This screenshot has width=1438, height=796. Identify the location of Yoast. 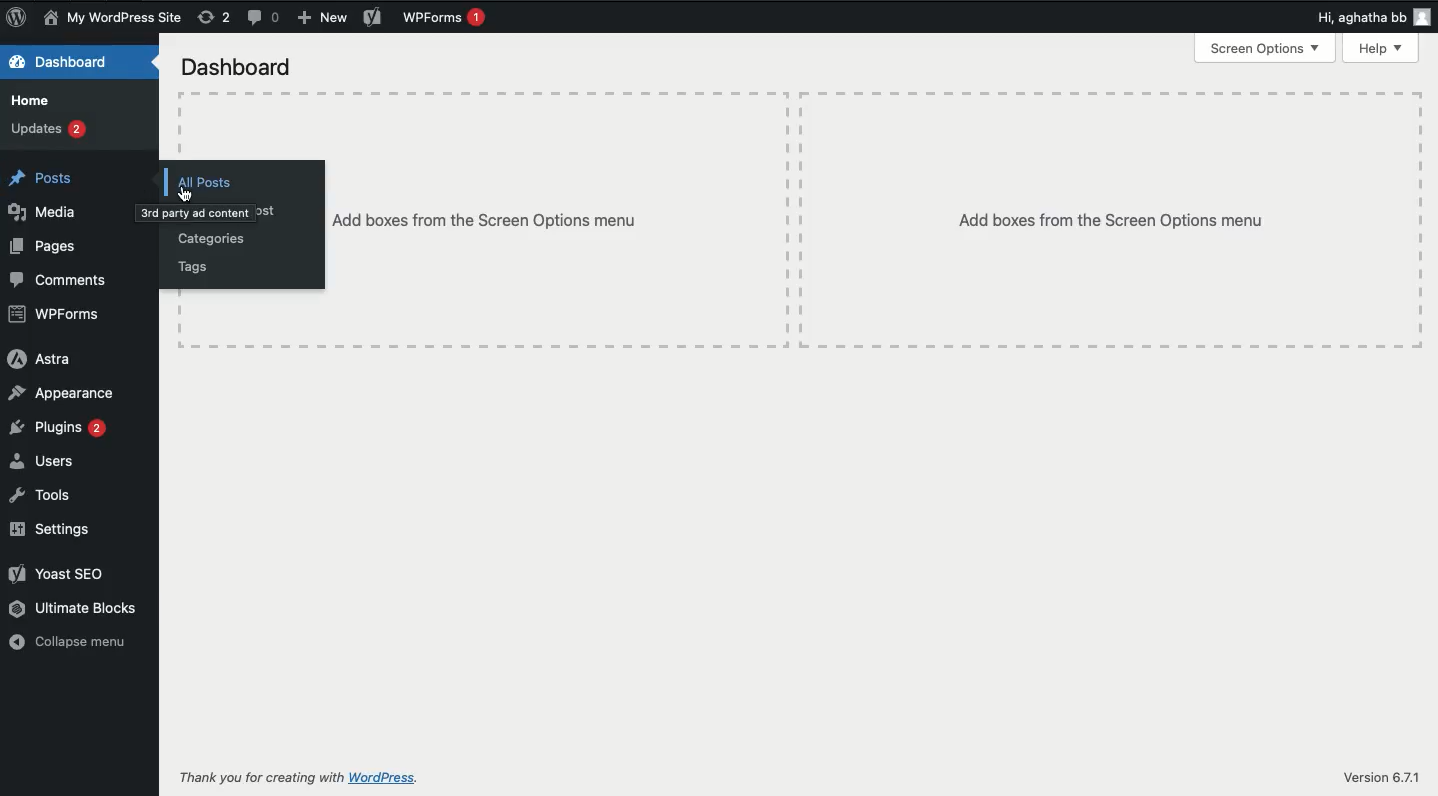
(372, 16).